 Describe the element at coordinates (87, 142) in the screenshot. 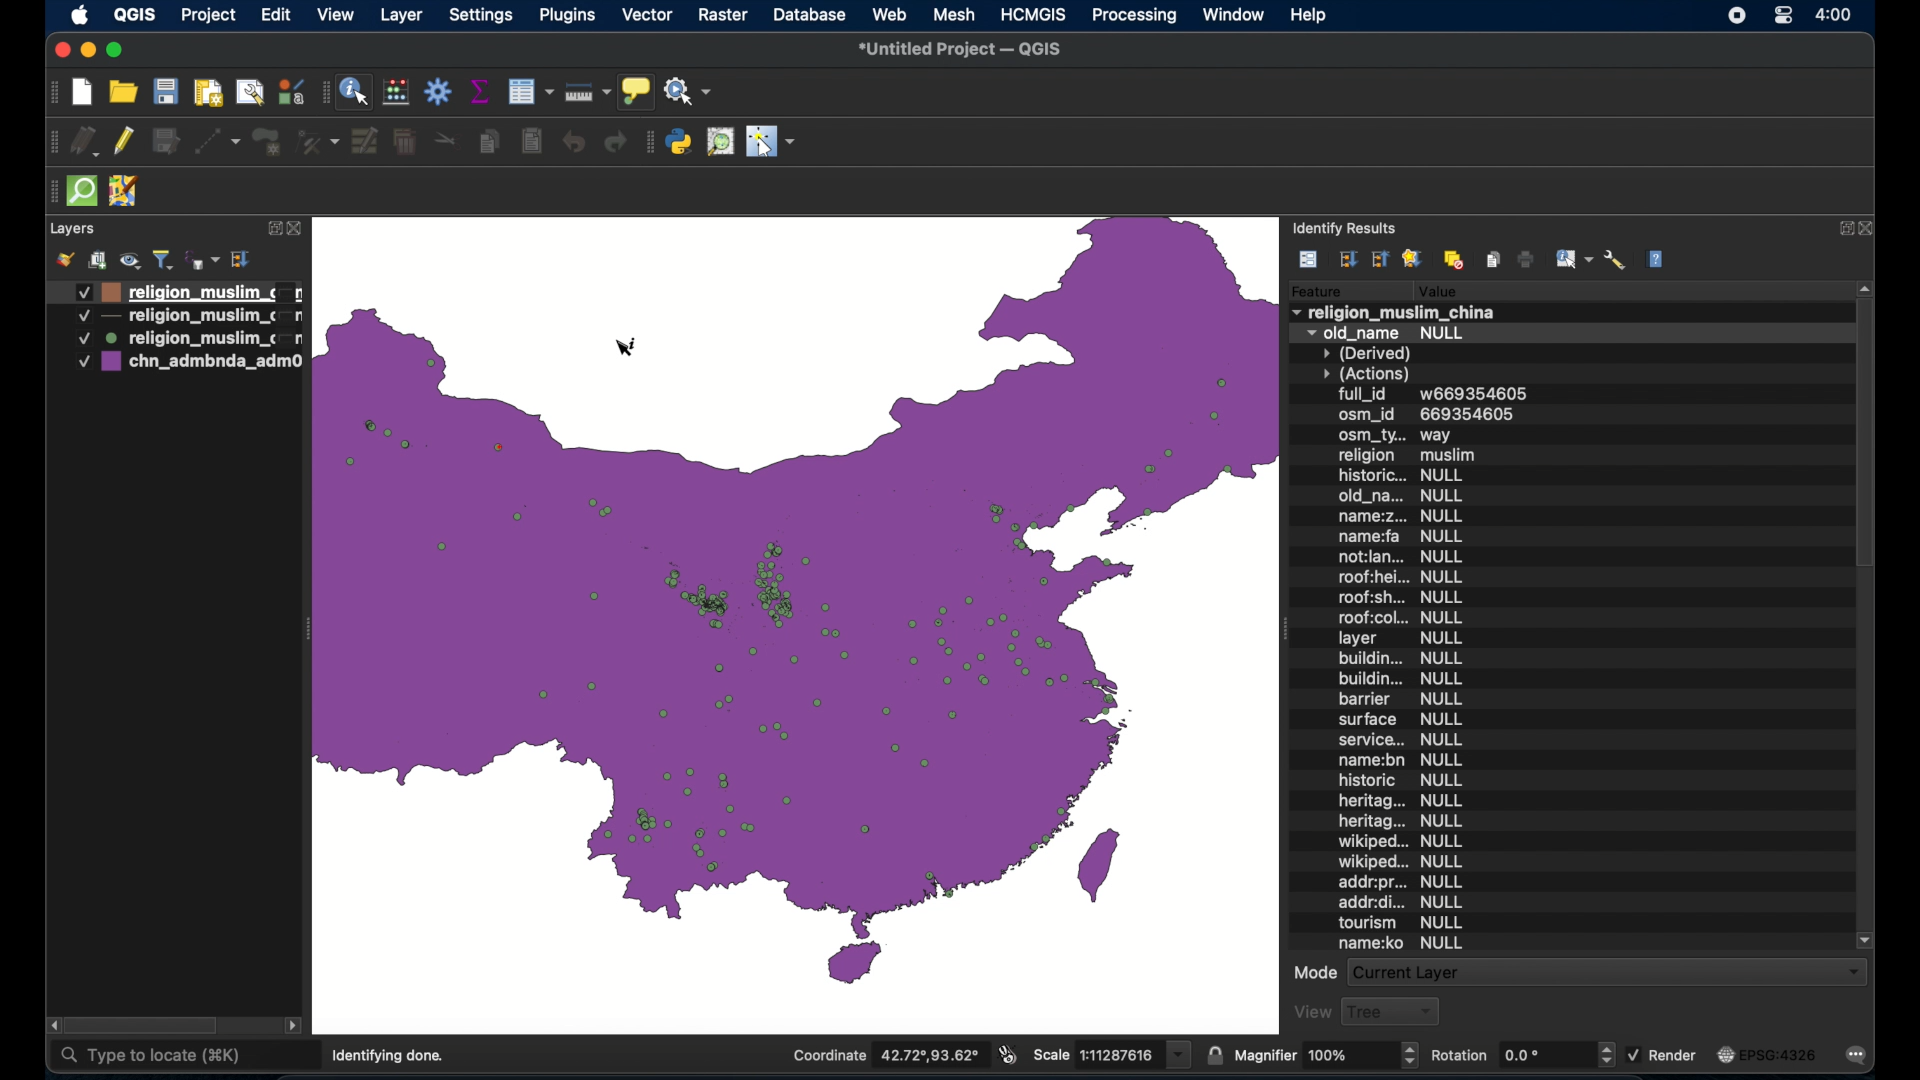

I see `current edits` at that location.